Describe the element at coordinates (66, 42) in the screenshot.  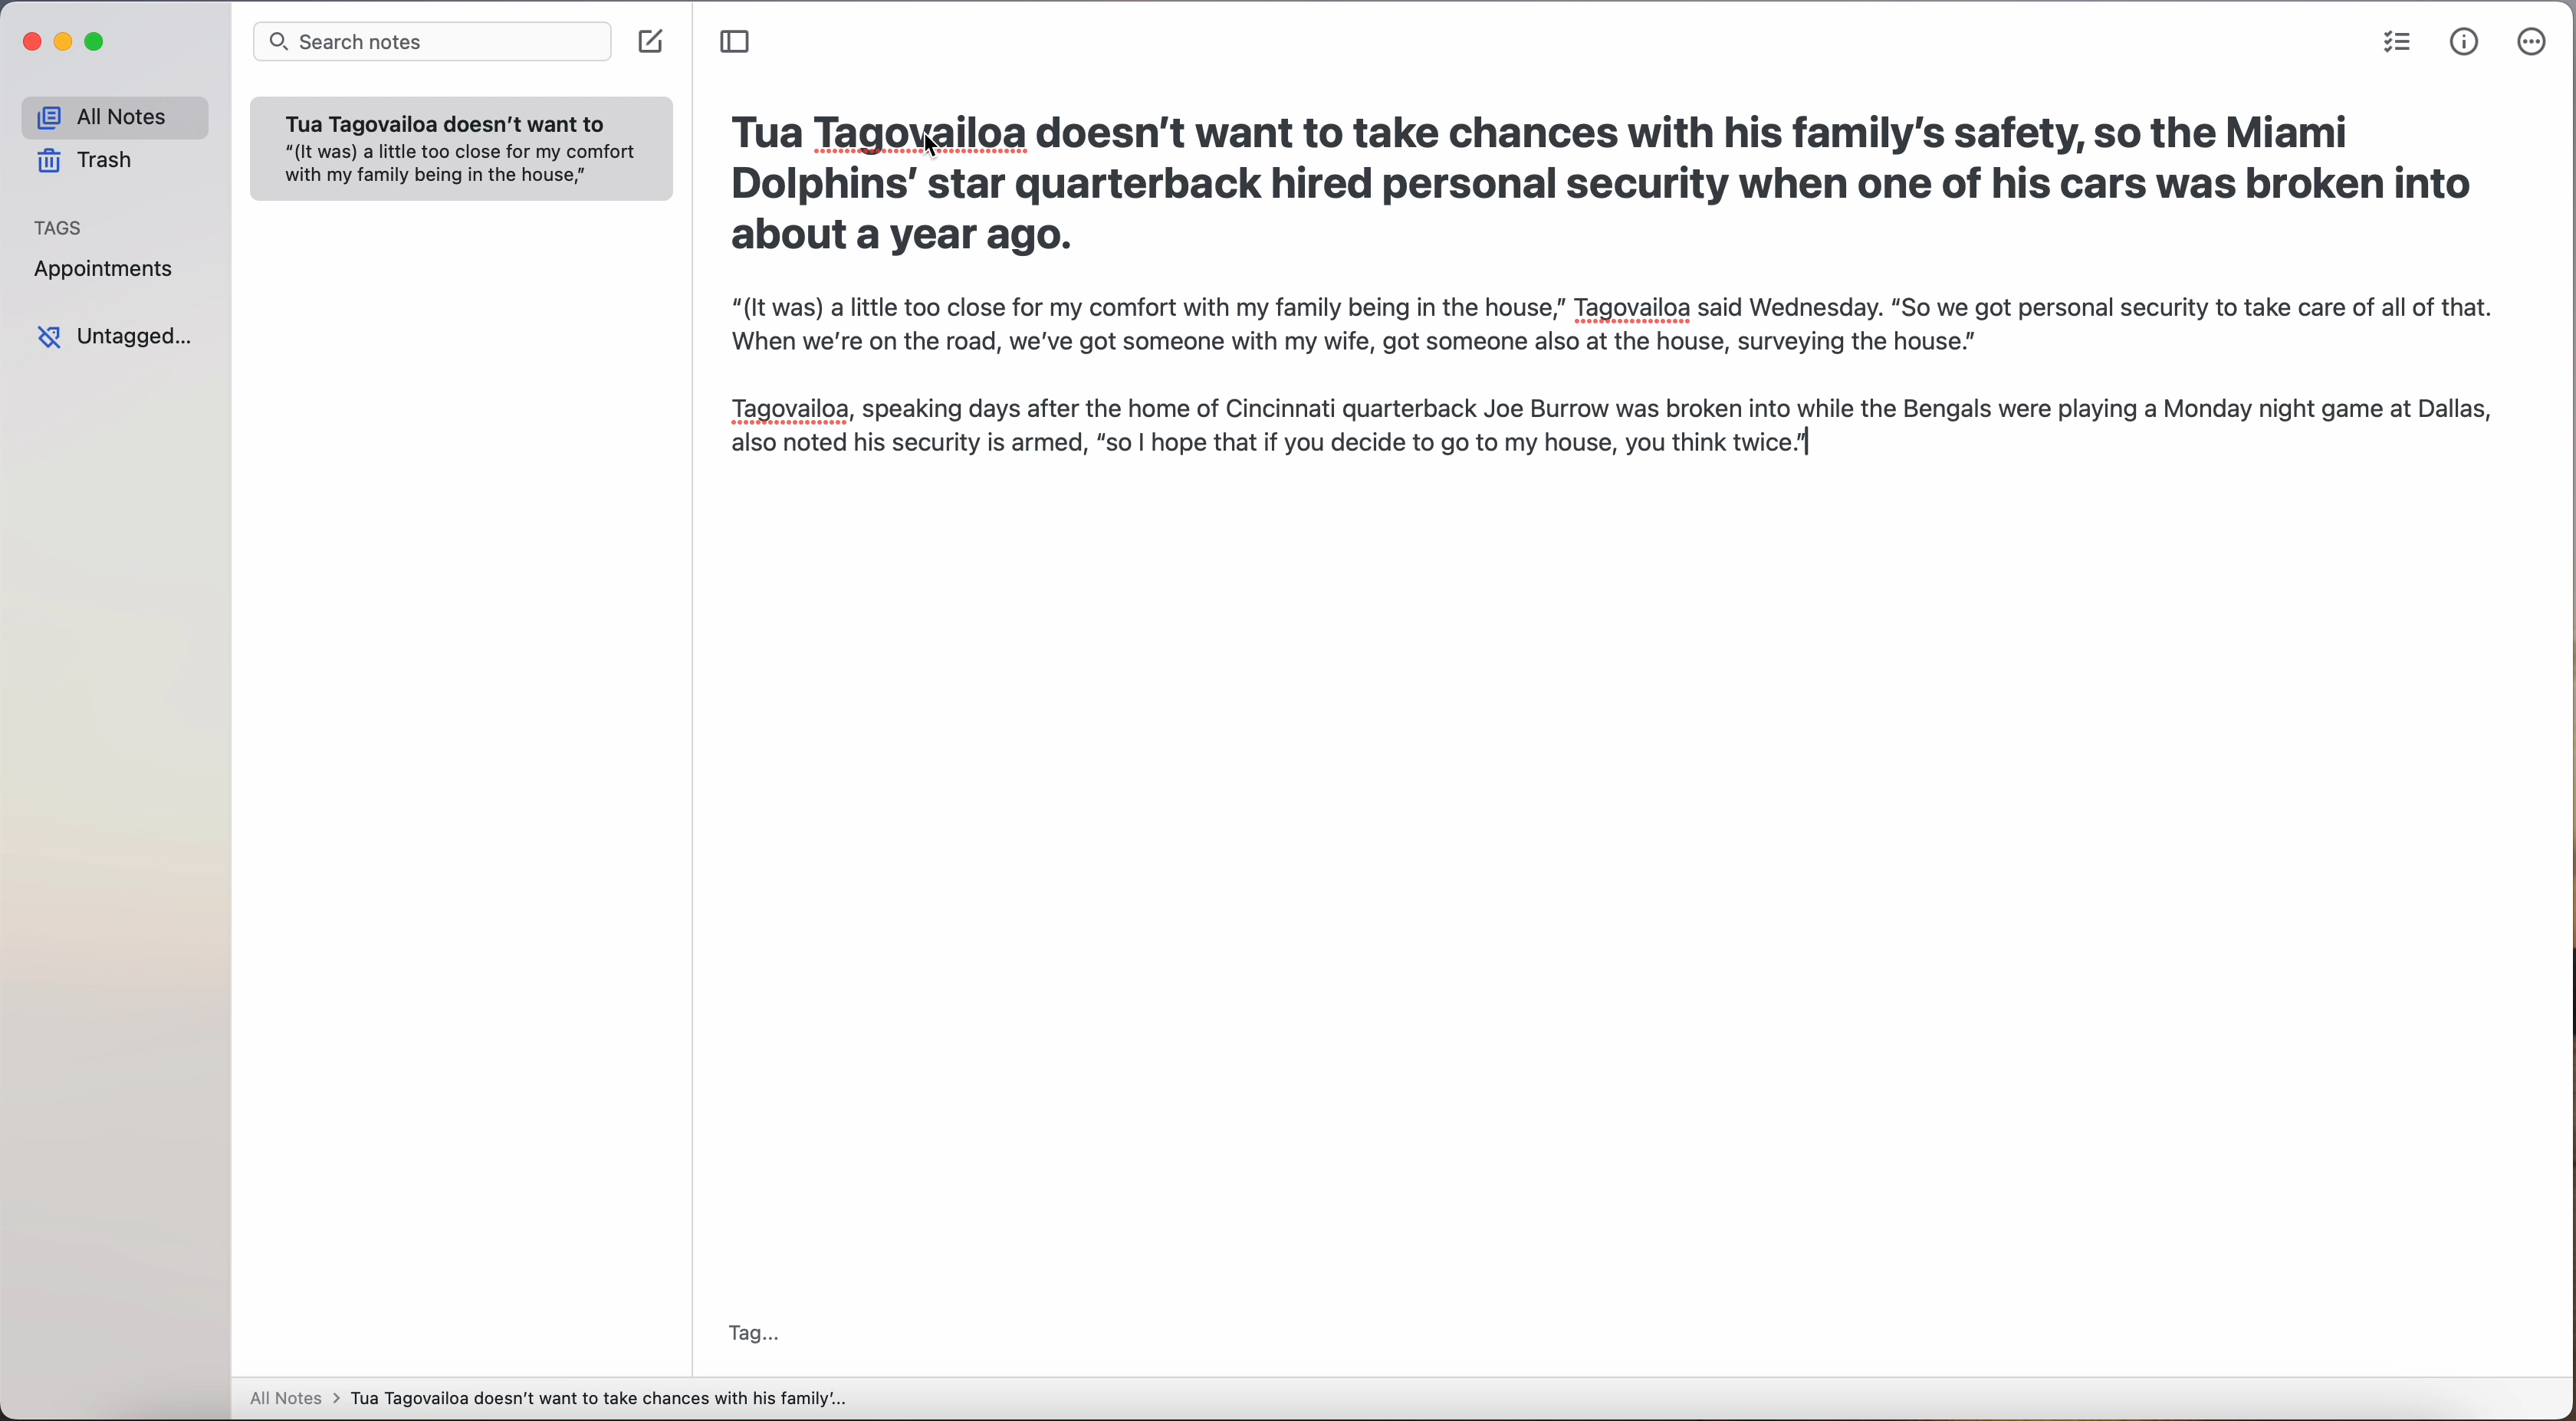
I see `minimize Simplenote` at that location.